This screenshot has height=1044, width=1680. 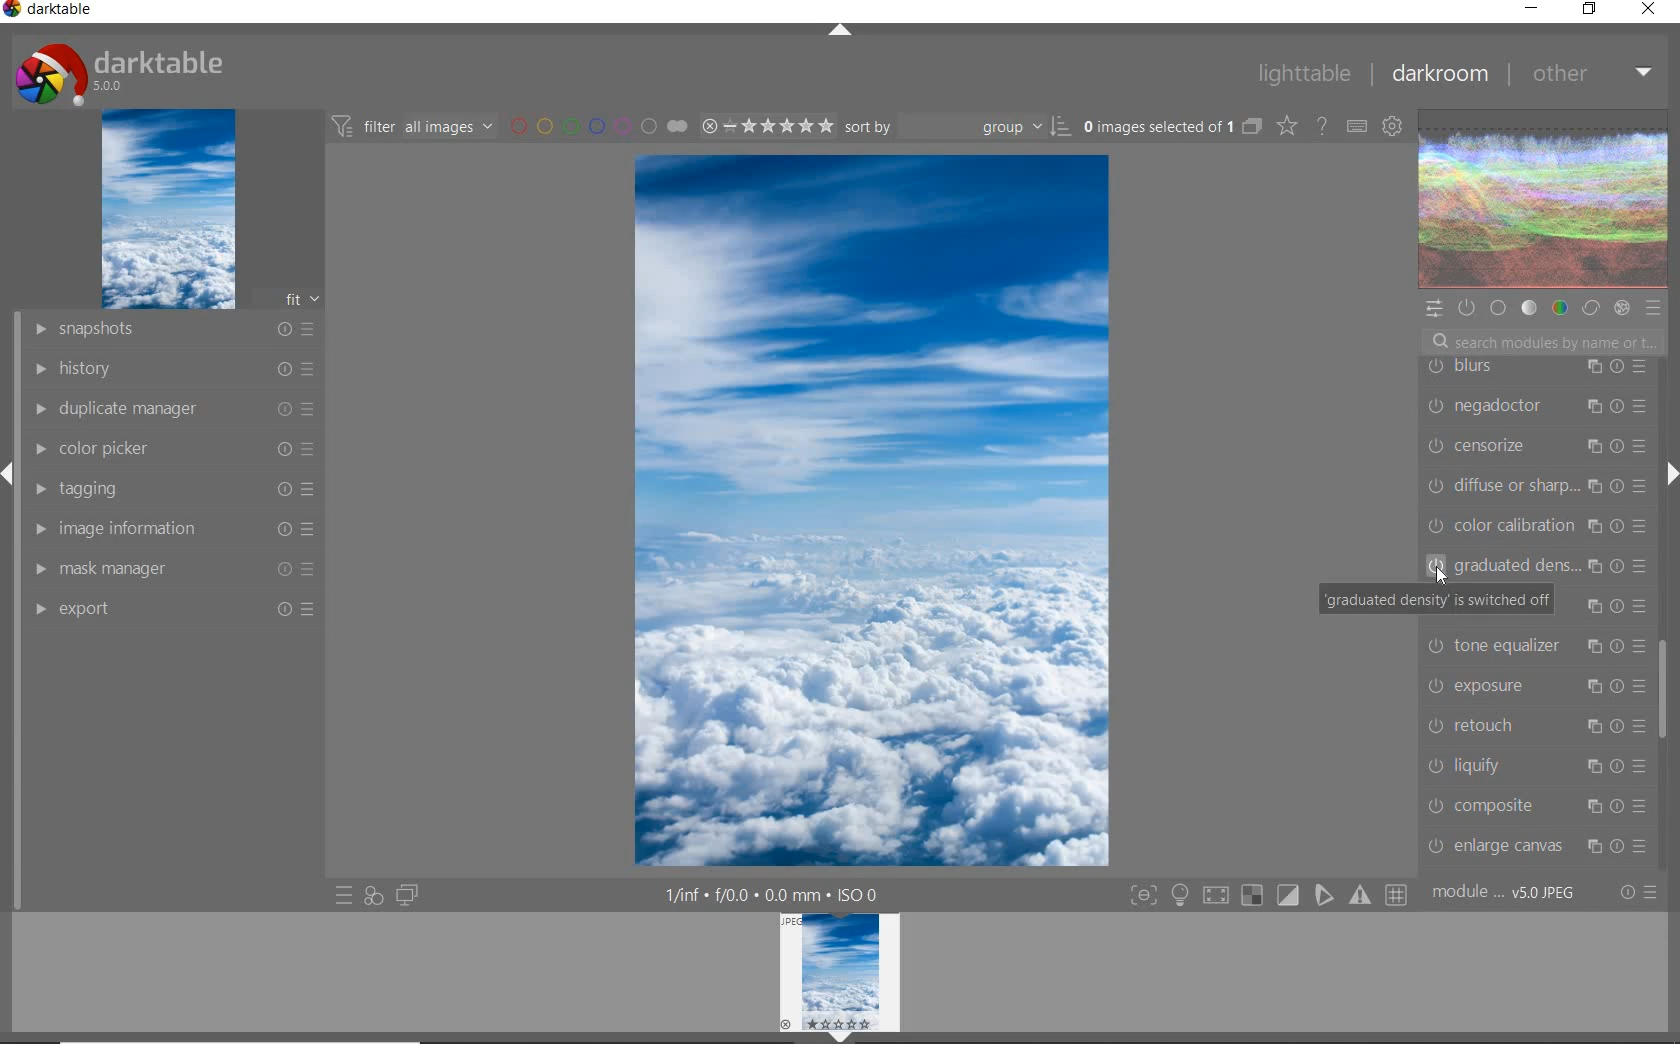 What do you see at coordinates (1637, 891) in the screenshot?
I see `RESET OR PRESET & PREFERENCE` at bounding box center [1637, 891].